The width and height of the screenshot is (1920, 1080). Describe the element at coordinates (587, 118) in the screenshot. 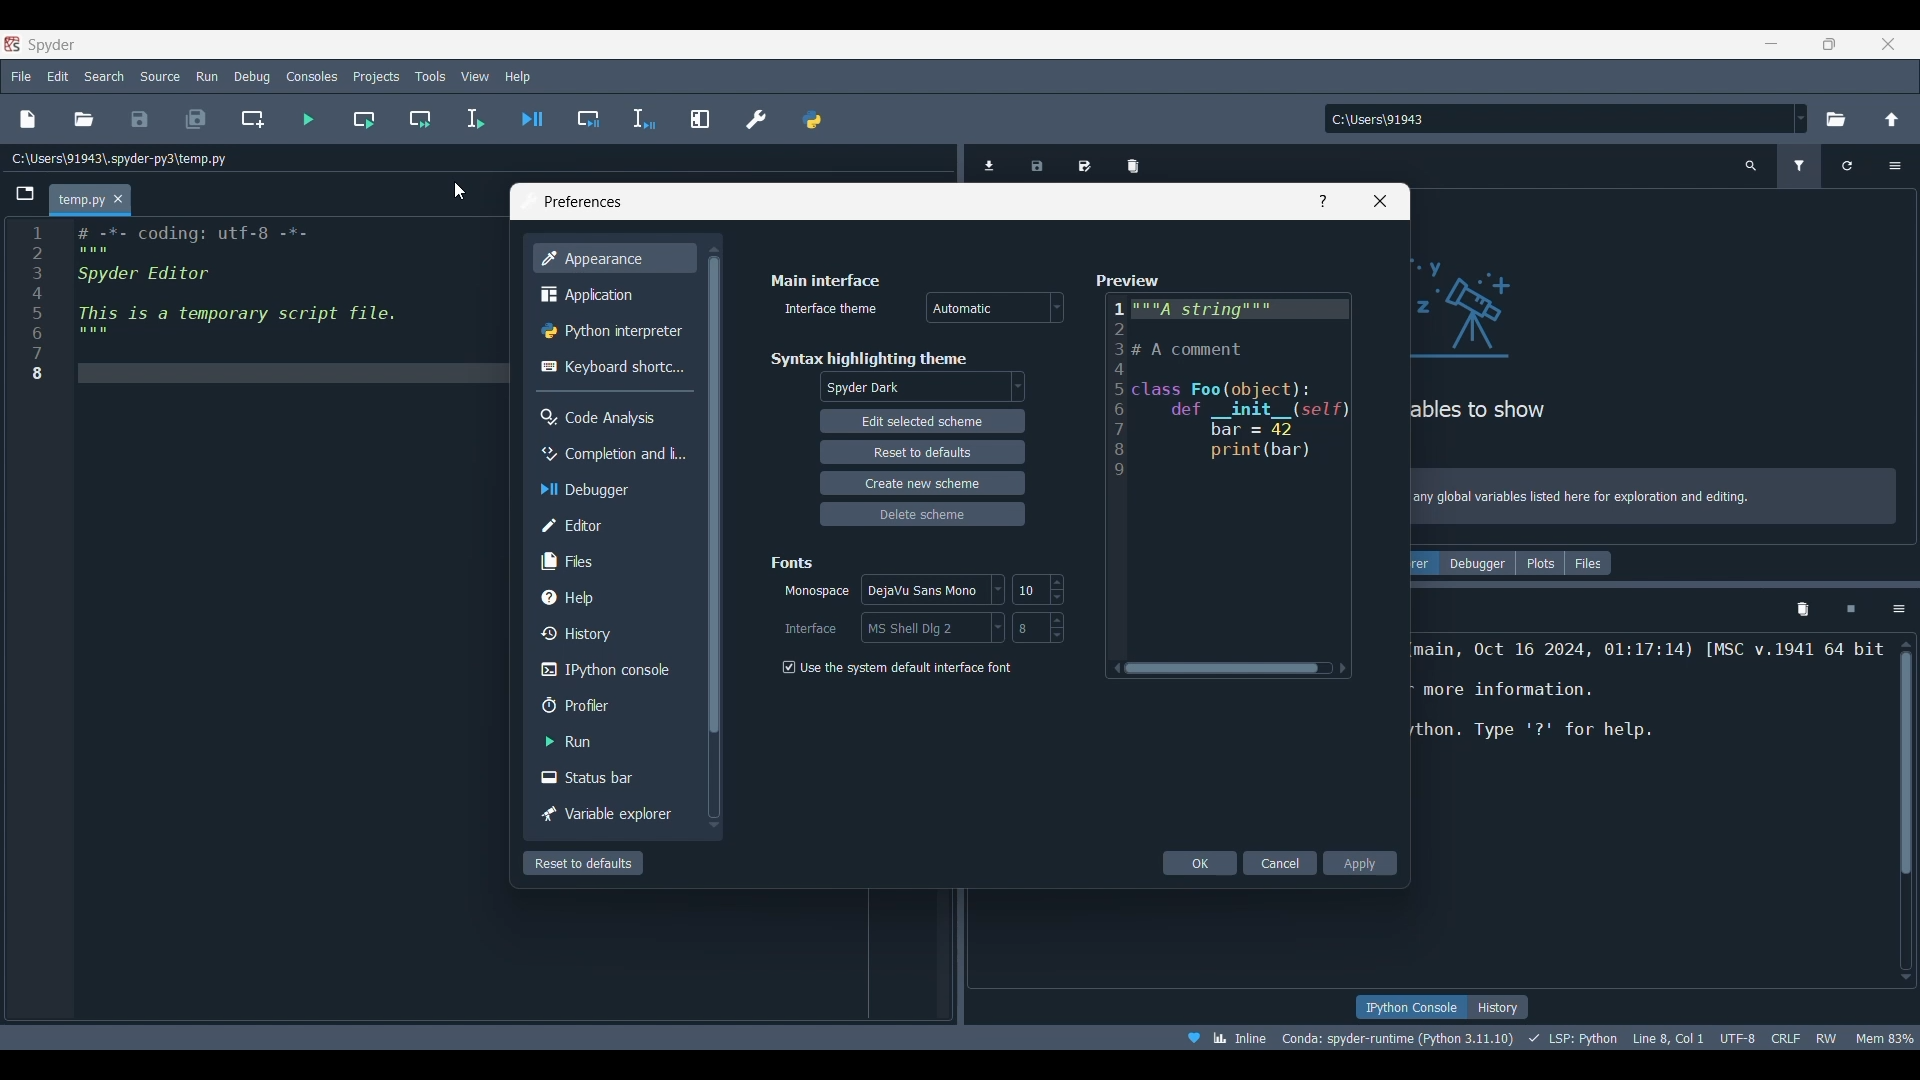

I see `Debug cell` at that location.